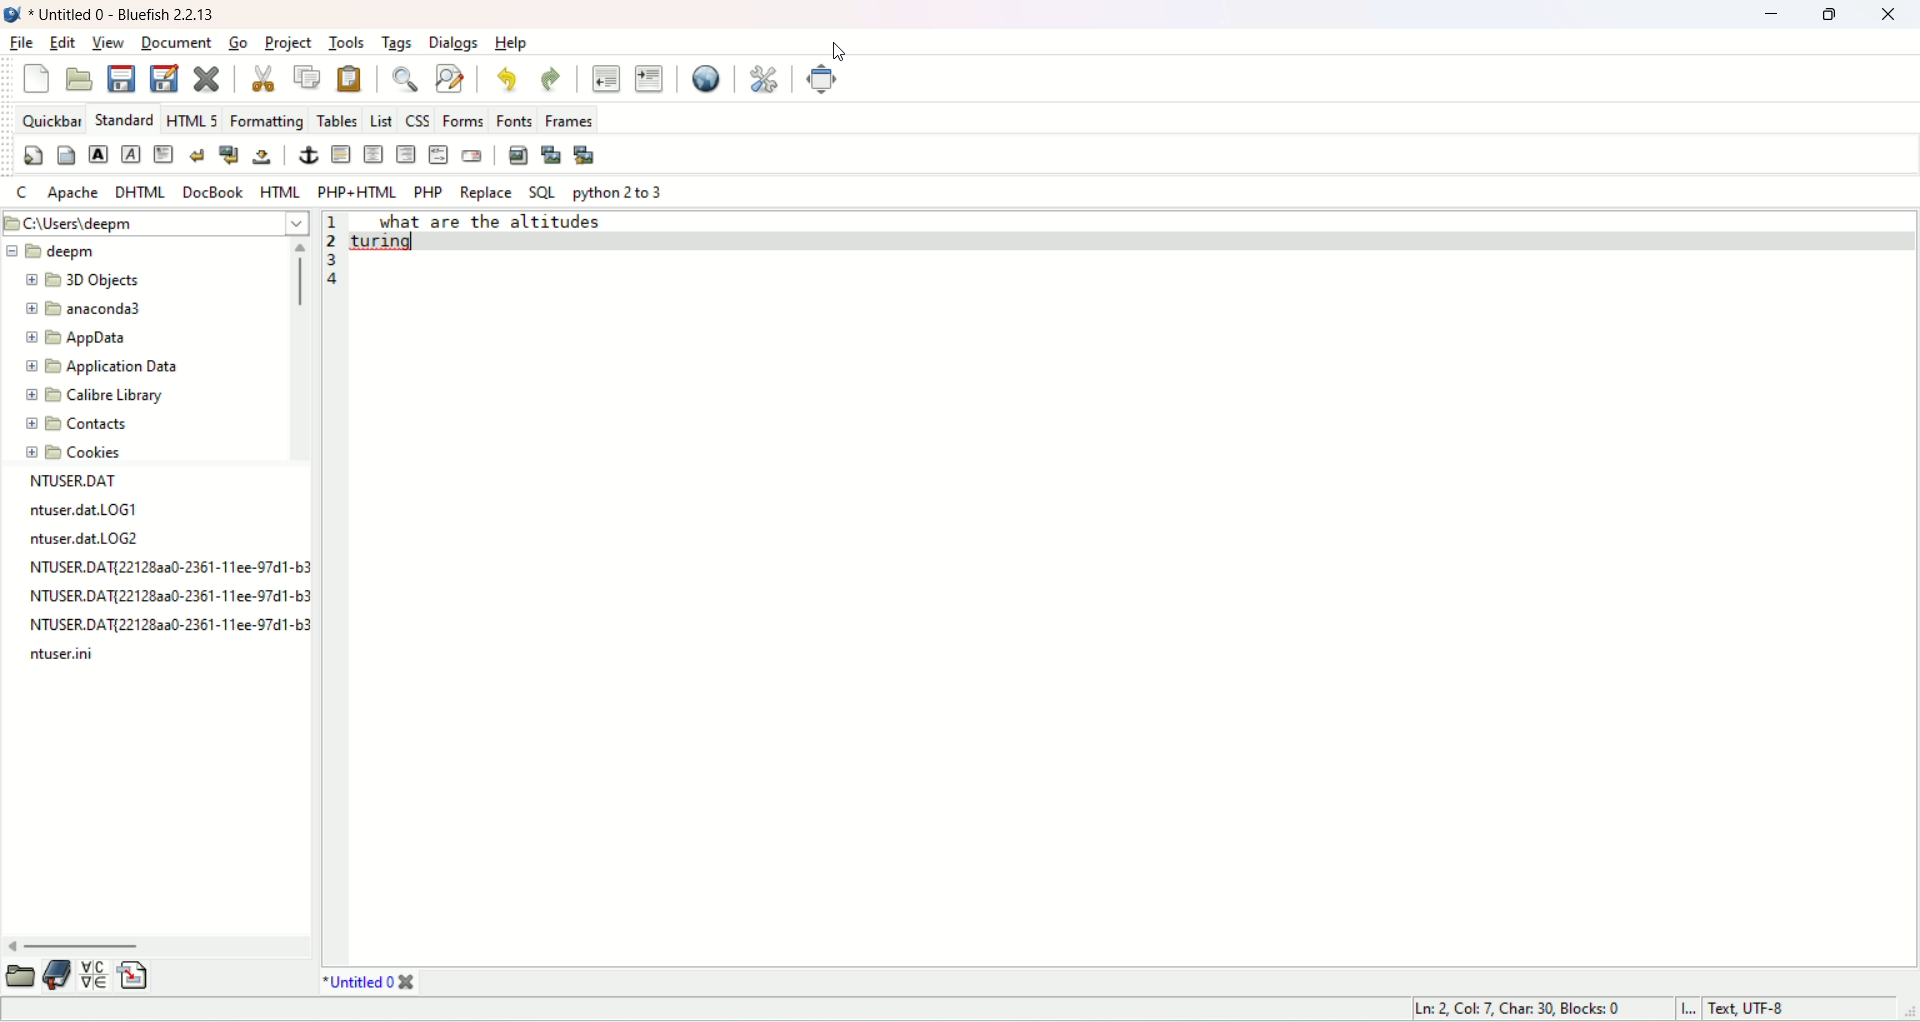  I want to click on strong, so click(98, 153).